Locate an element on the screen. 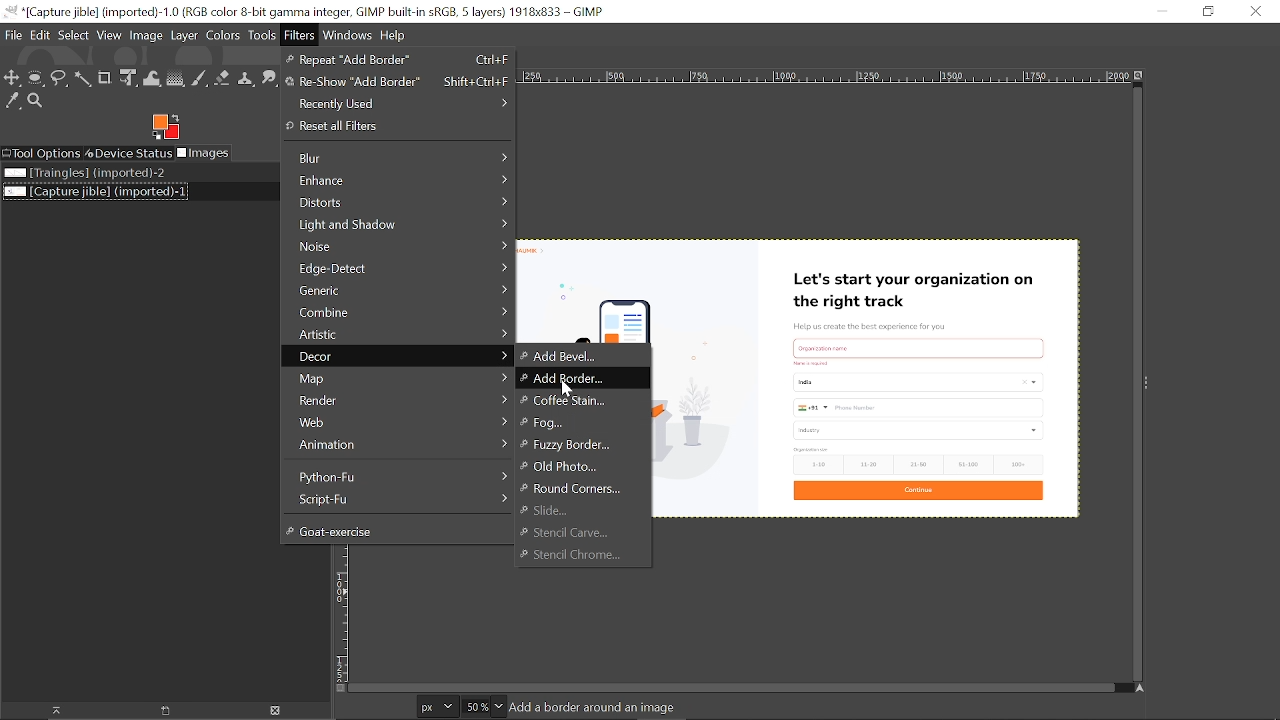 This screenshot has width=1280, height=720. Filters is located at coordinates (300, 35).